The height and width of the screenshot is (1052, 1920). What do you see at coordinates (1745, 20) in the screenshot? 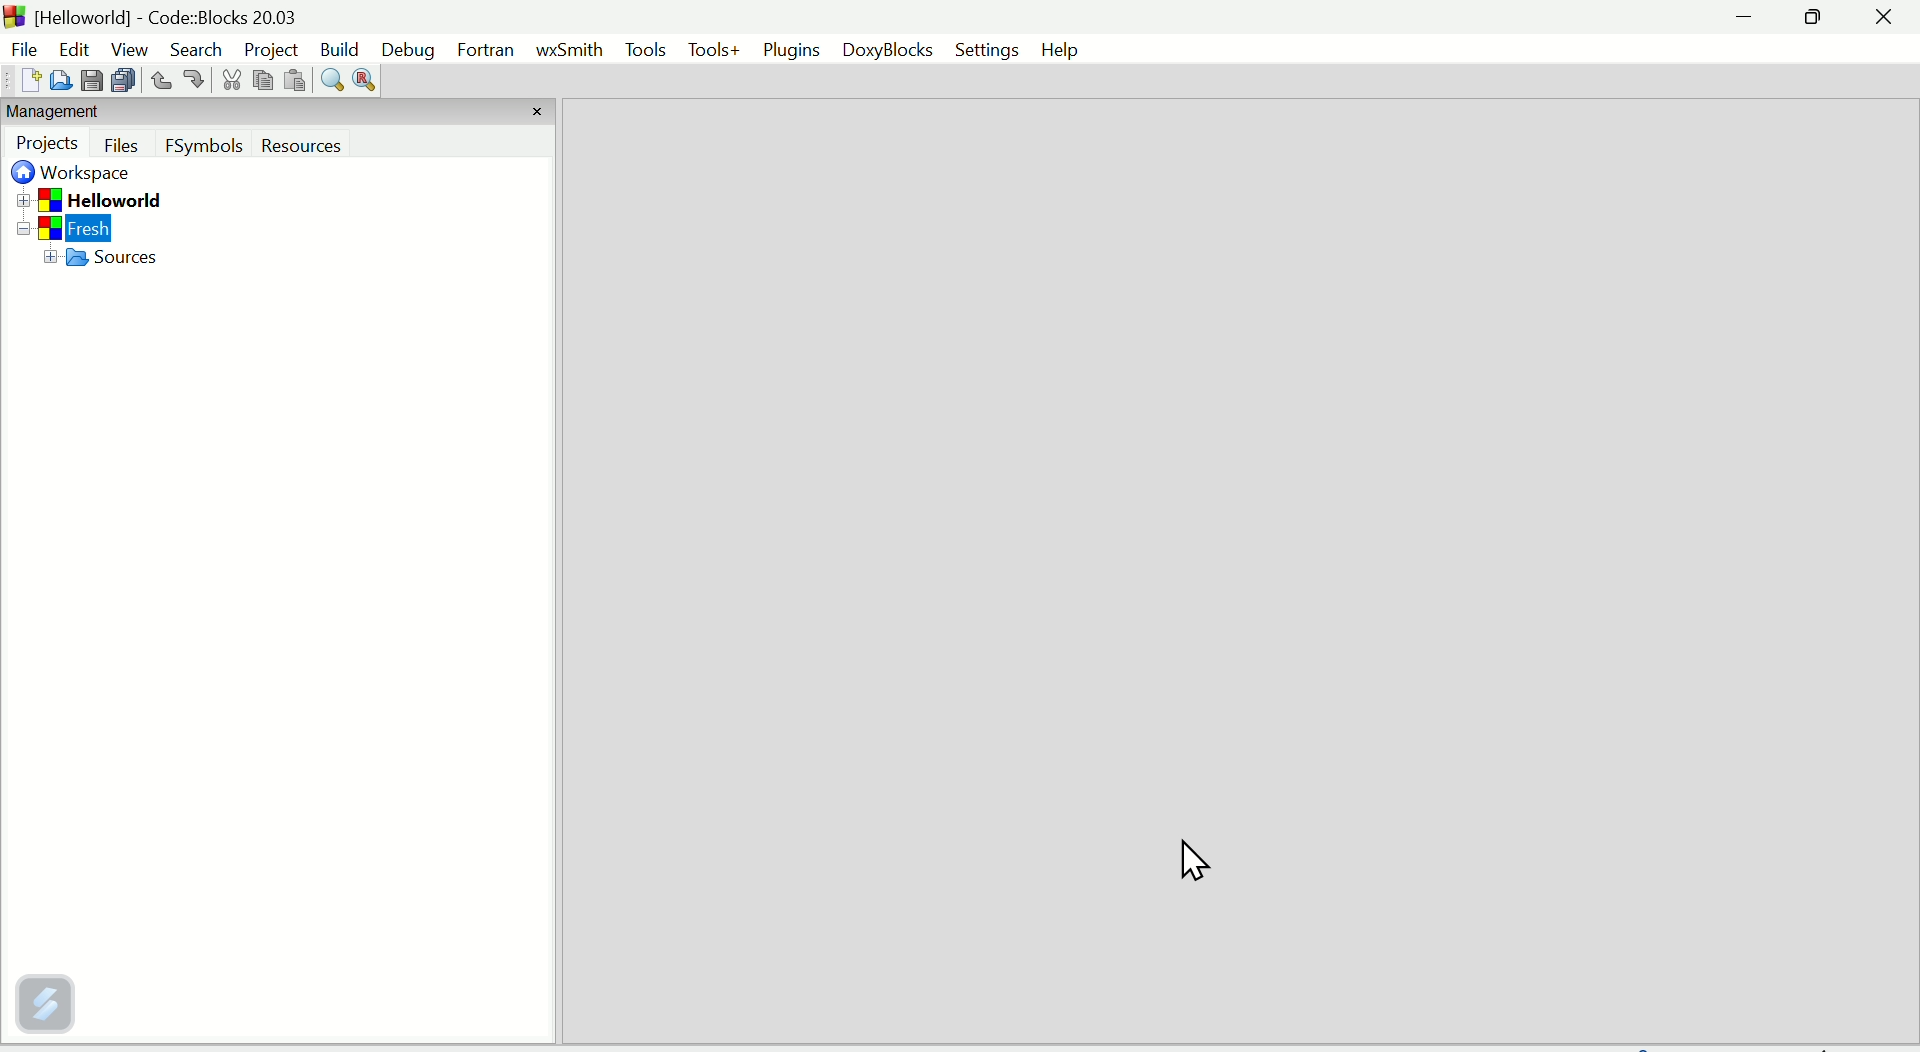
I see `minimise` at bounding box center [1745, 20].